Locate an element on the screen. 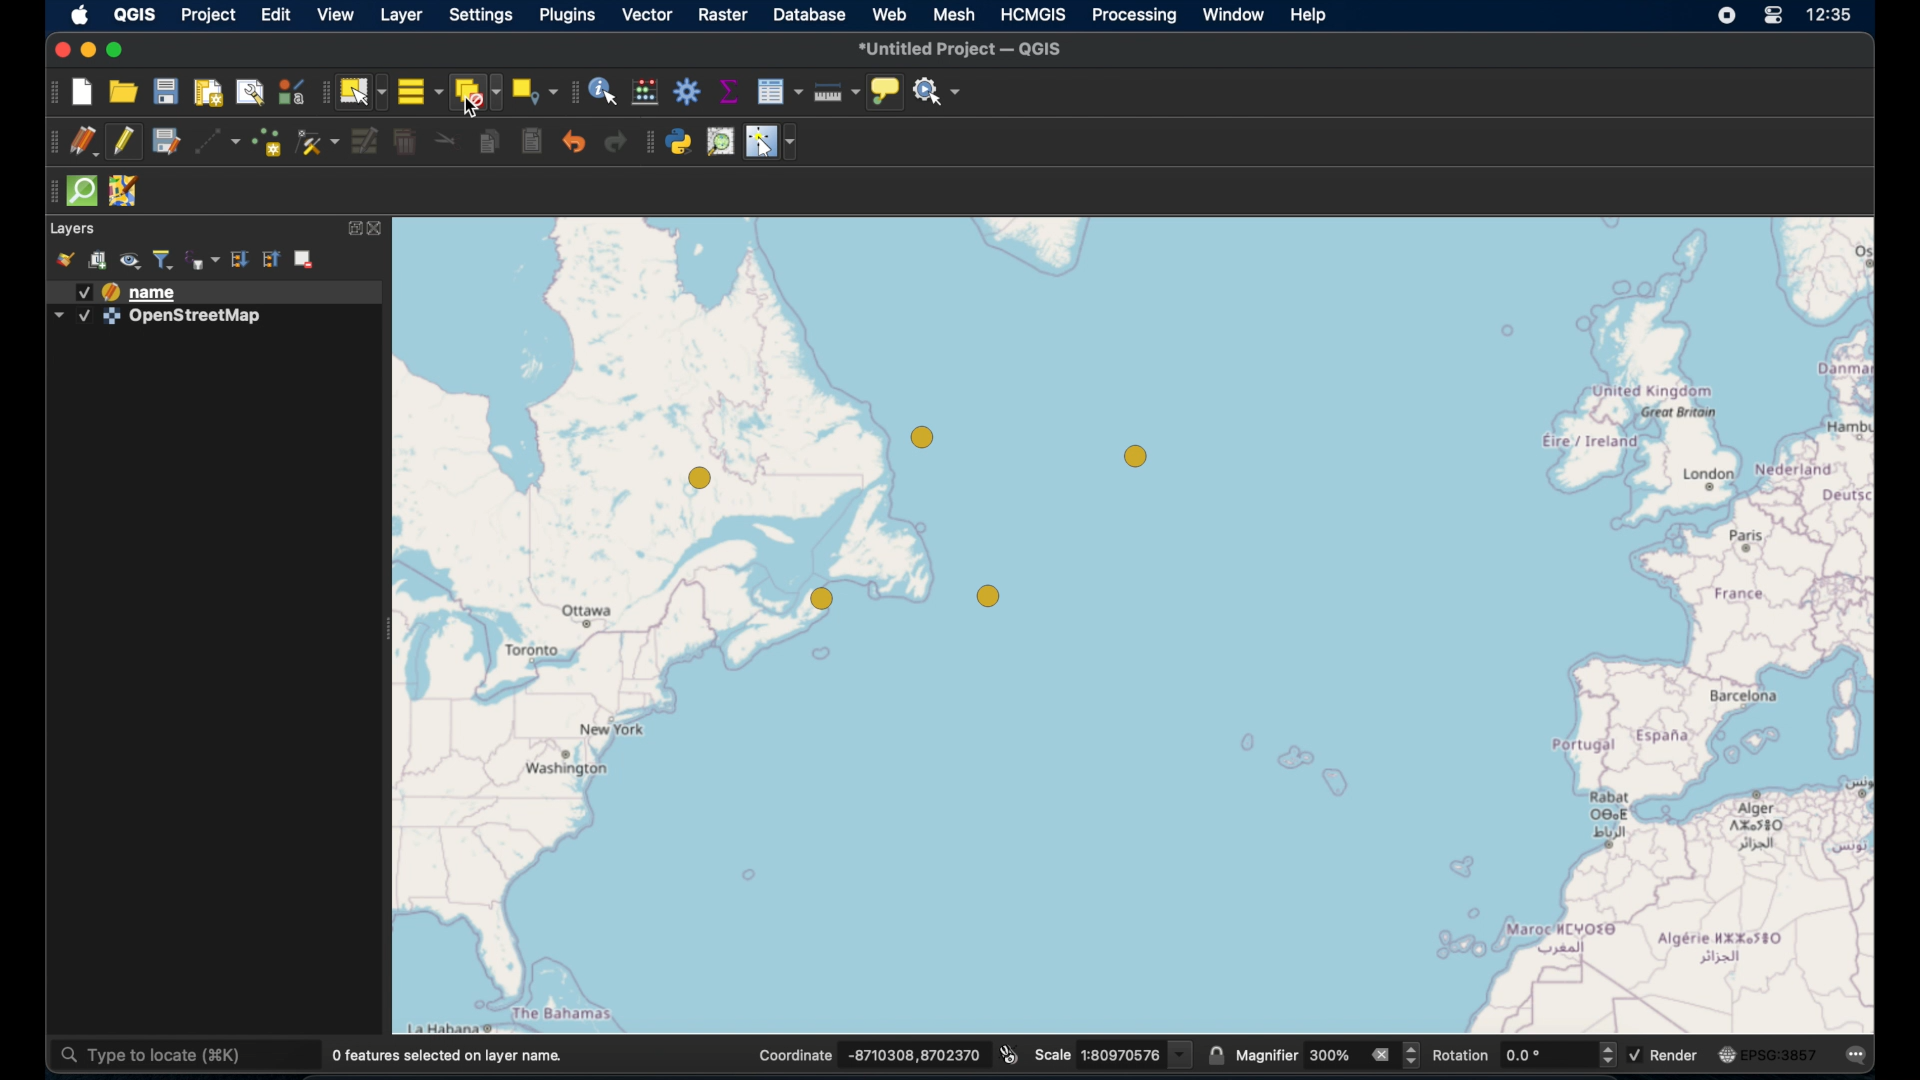  open attributes toolbar is located at coordinates (779, 91).